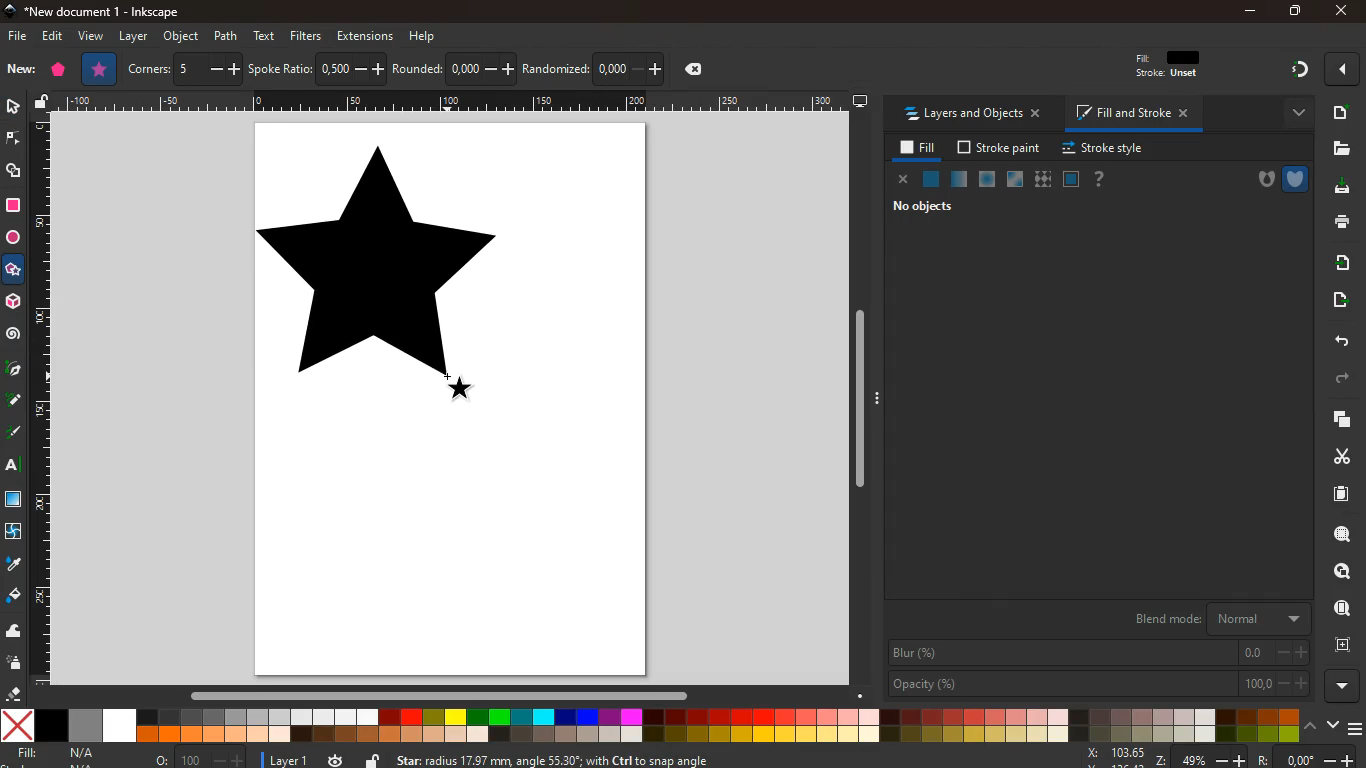  What do you see at coordinates (1070, 178) in the screenshot?
I see `frame` at bounding box center [1070, 178].